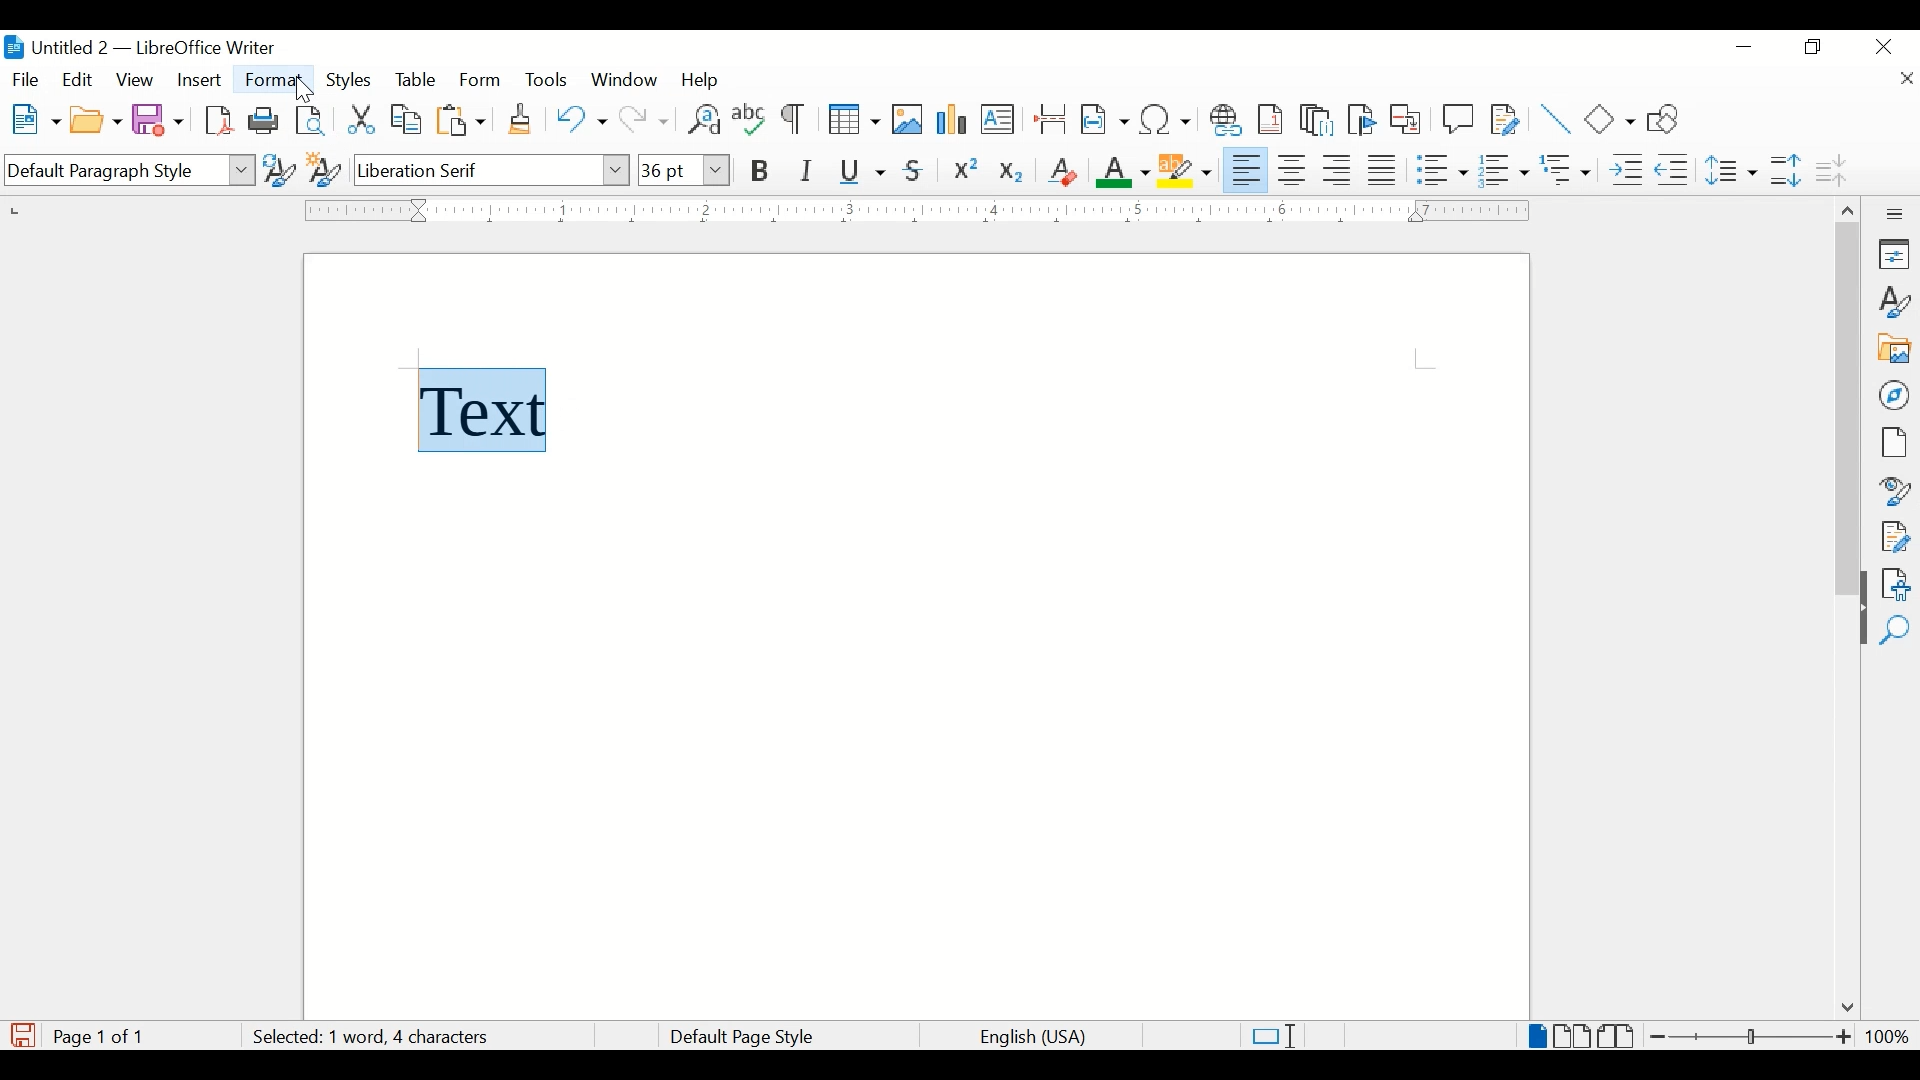  I want to click on paste , so click(462, 120).